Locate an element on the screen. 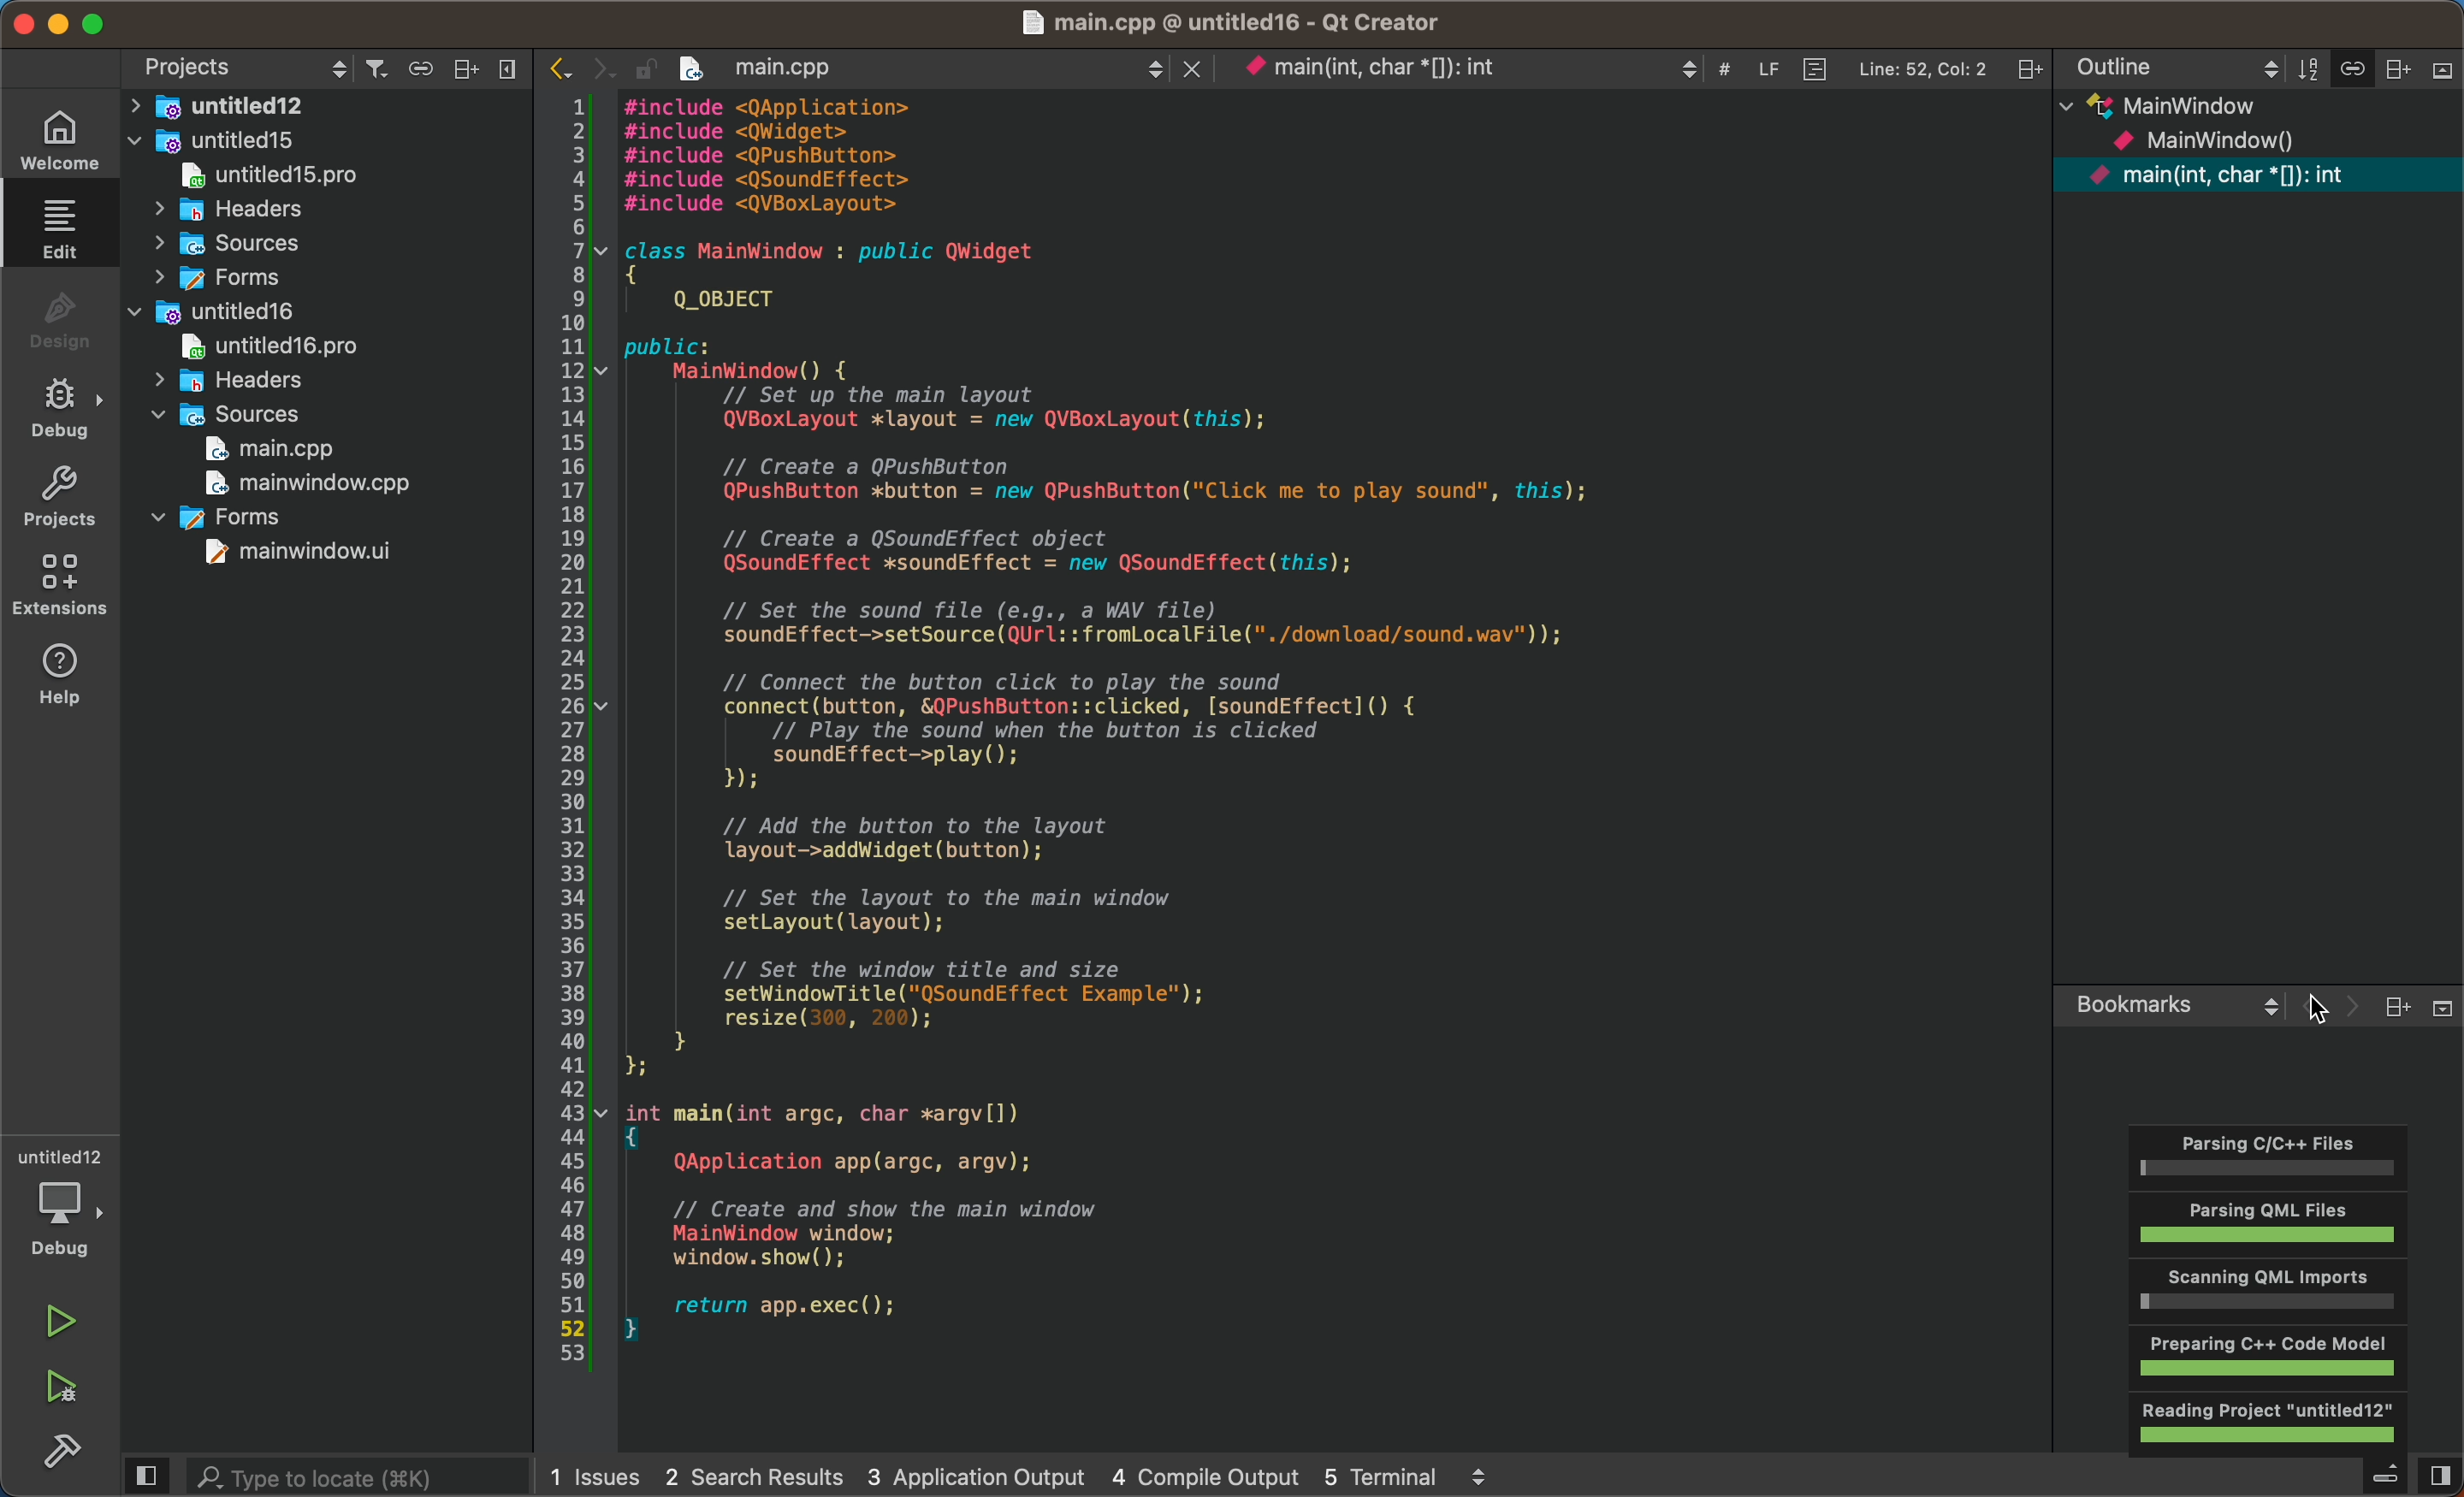 The height and width of the screenshot is (1497, 2464). selected project file and folders is located at coordinates (342, 340).